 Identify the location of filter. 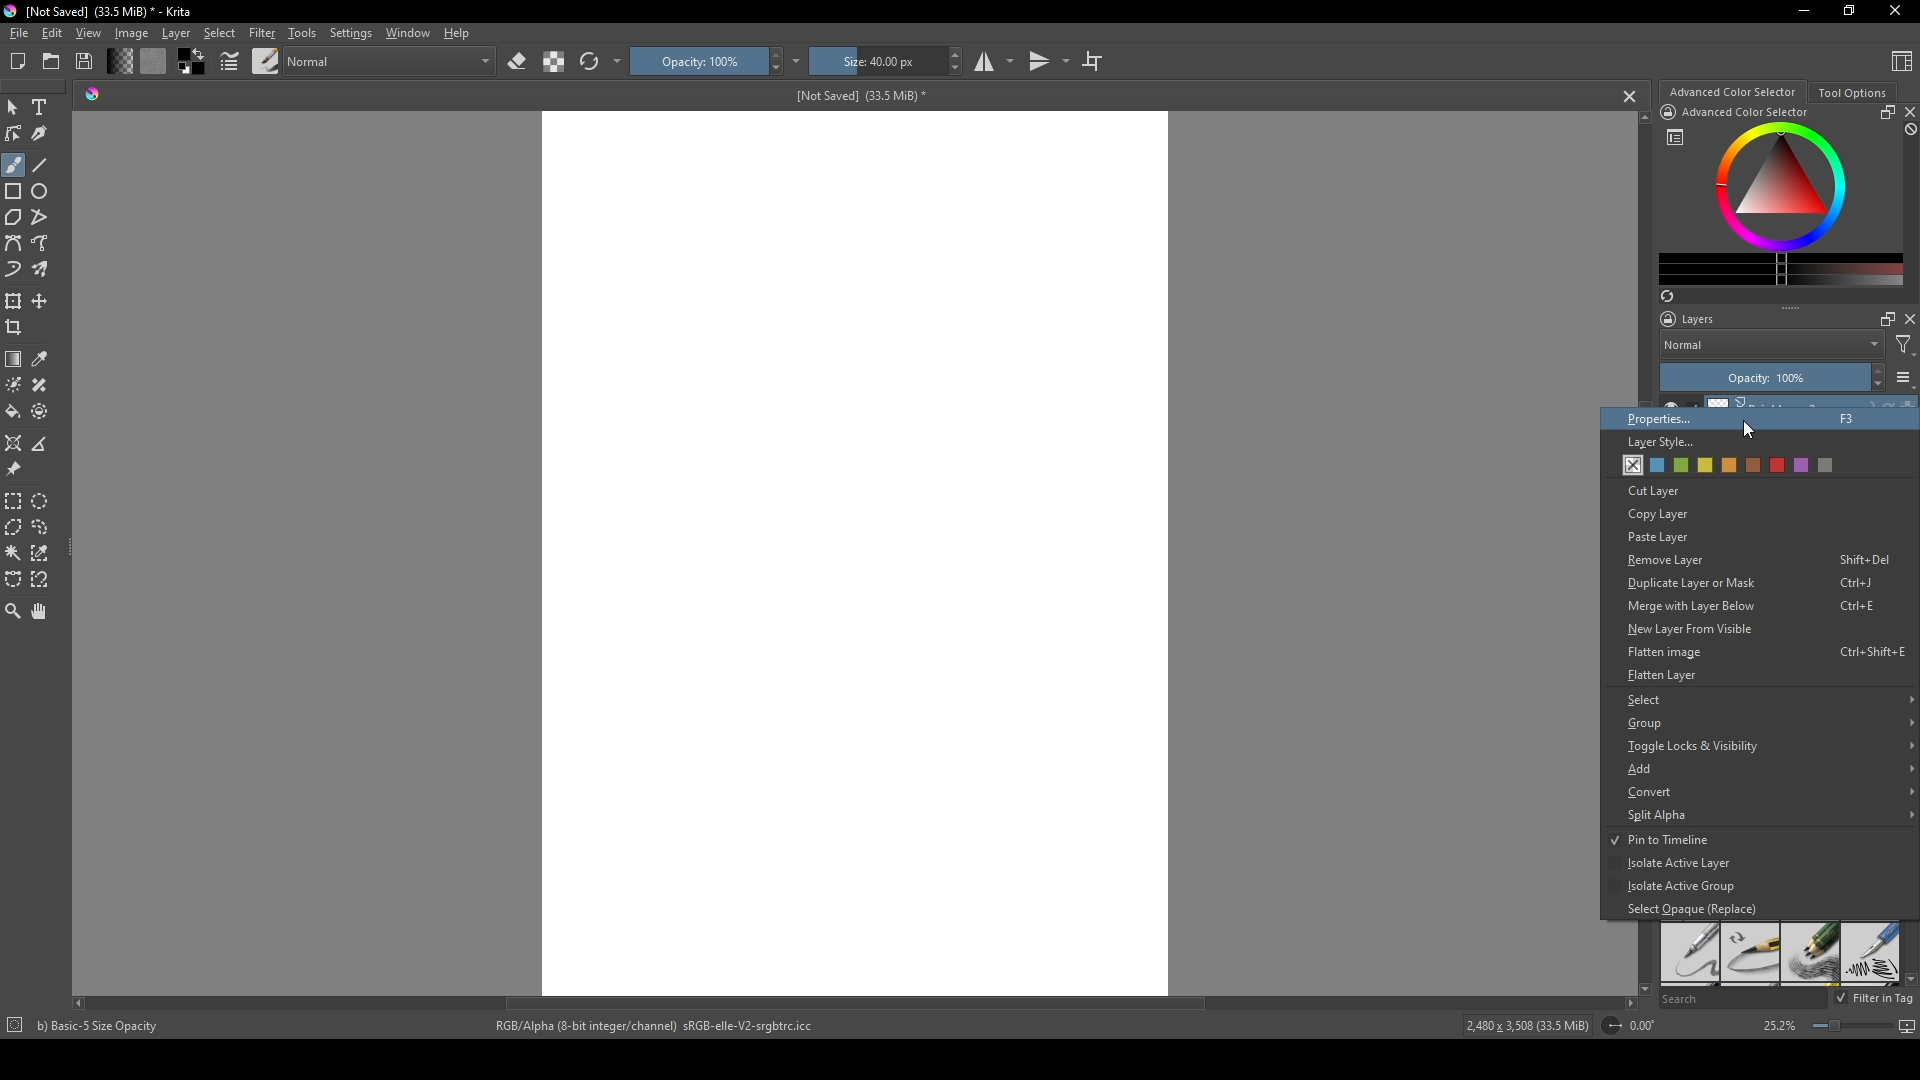
(1904, 345).